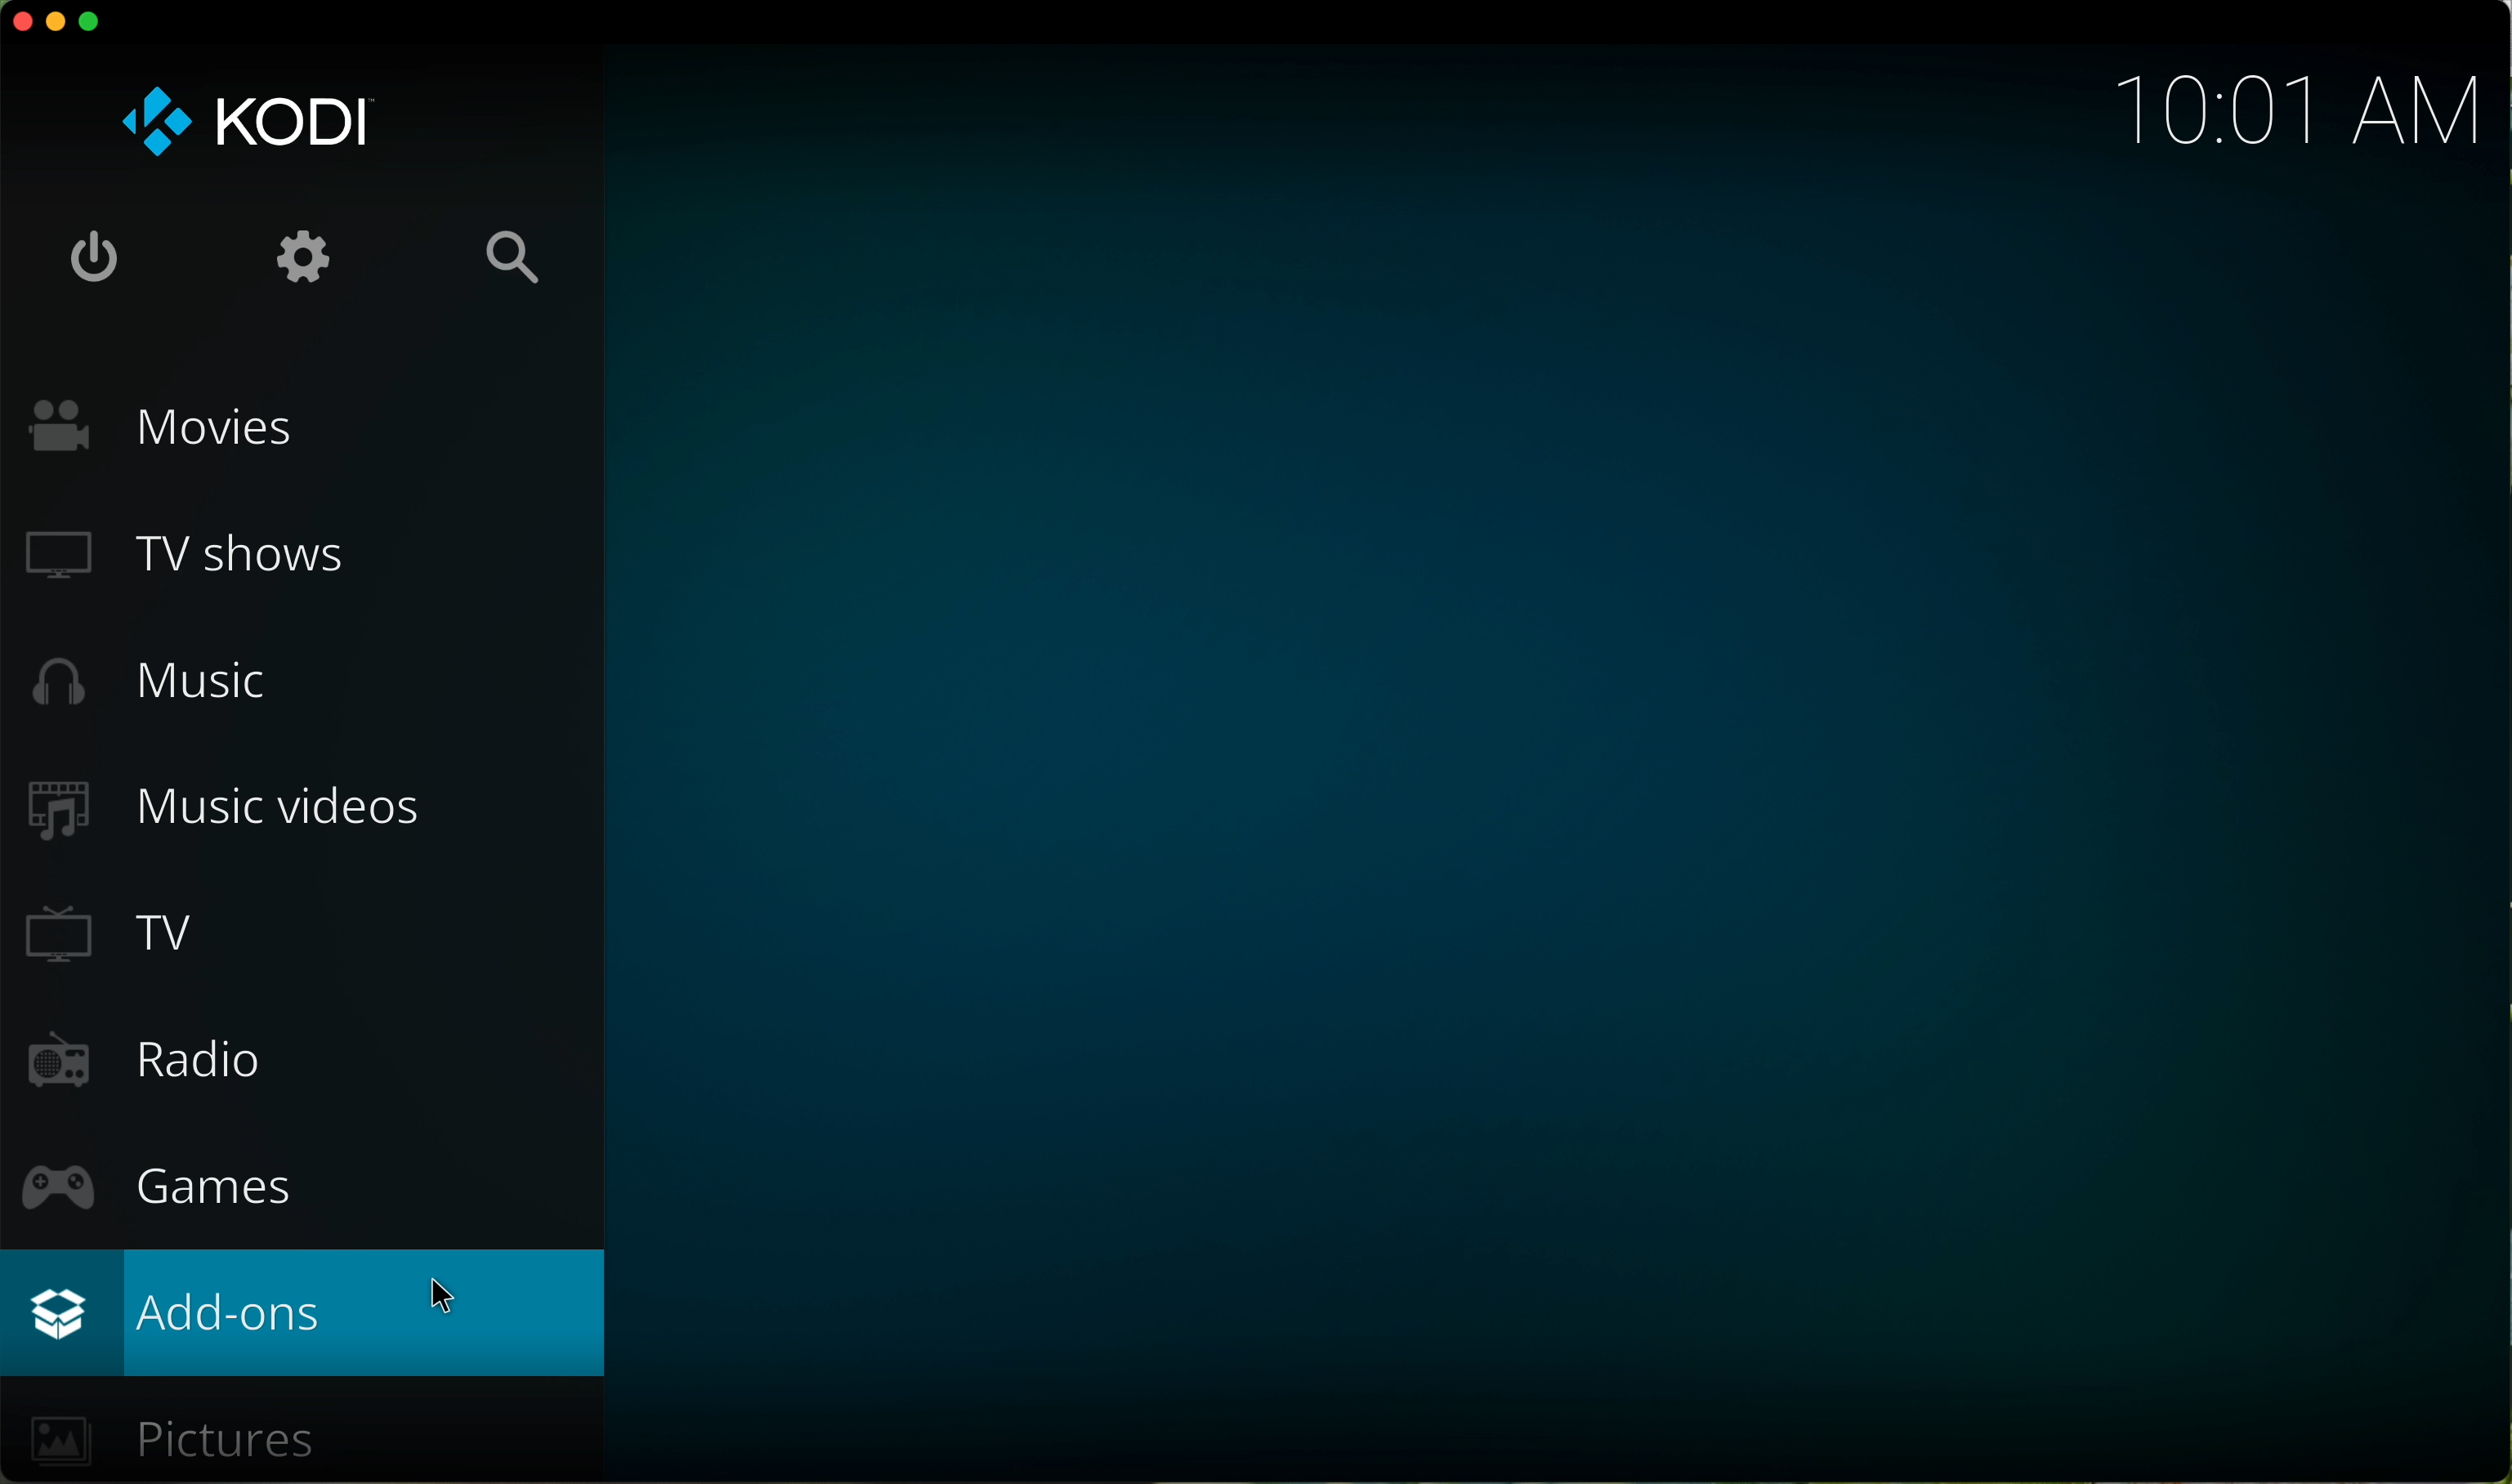 The width and height of the screenshot is (2512, 1484). I want to click on KODI logo, so click(246, 121).